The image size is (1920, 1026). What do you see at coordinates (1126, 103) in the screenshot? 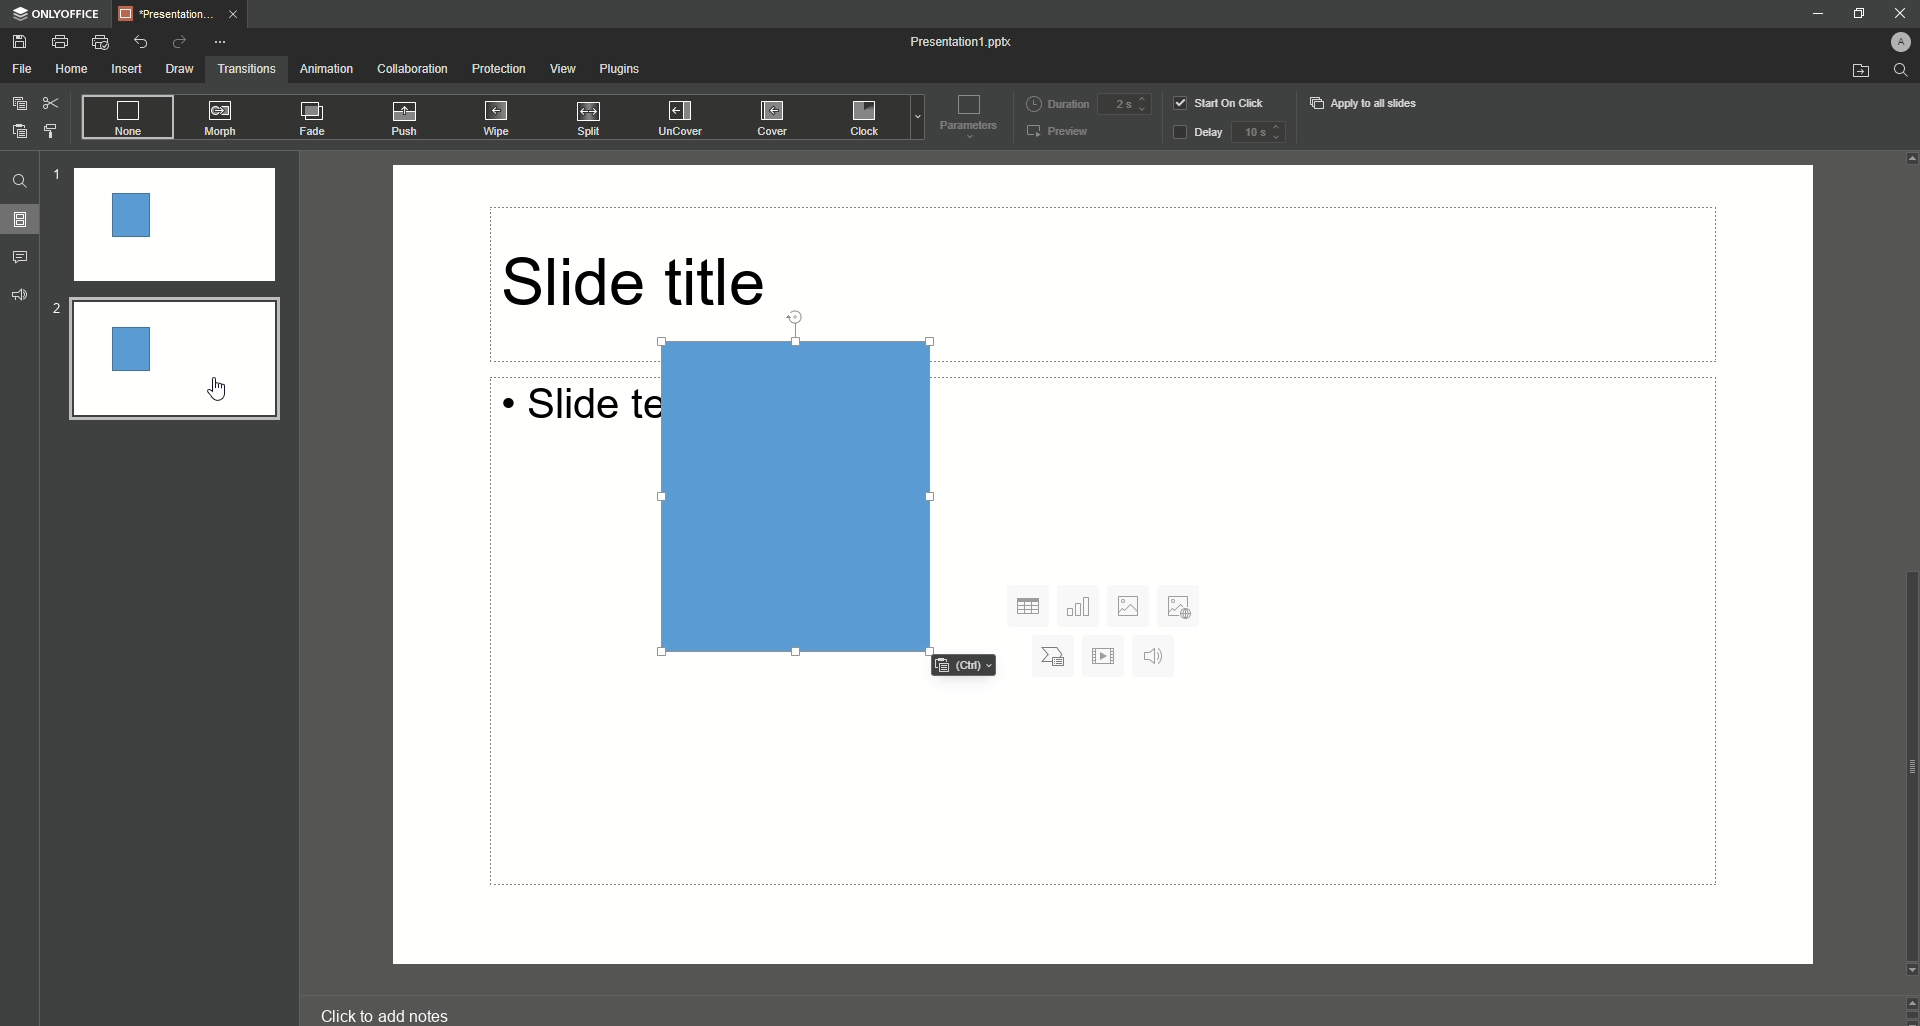
I see `Duration input` at bounding box center [1126, 103].